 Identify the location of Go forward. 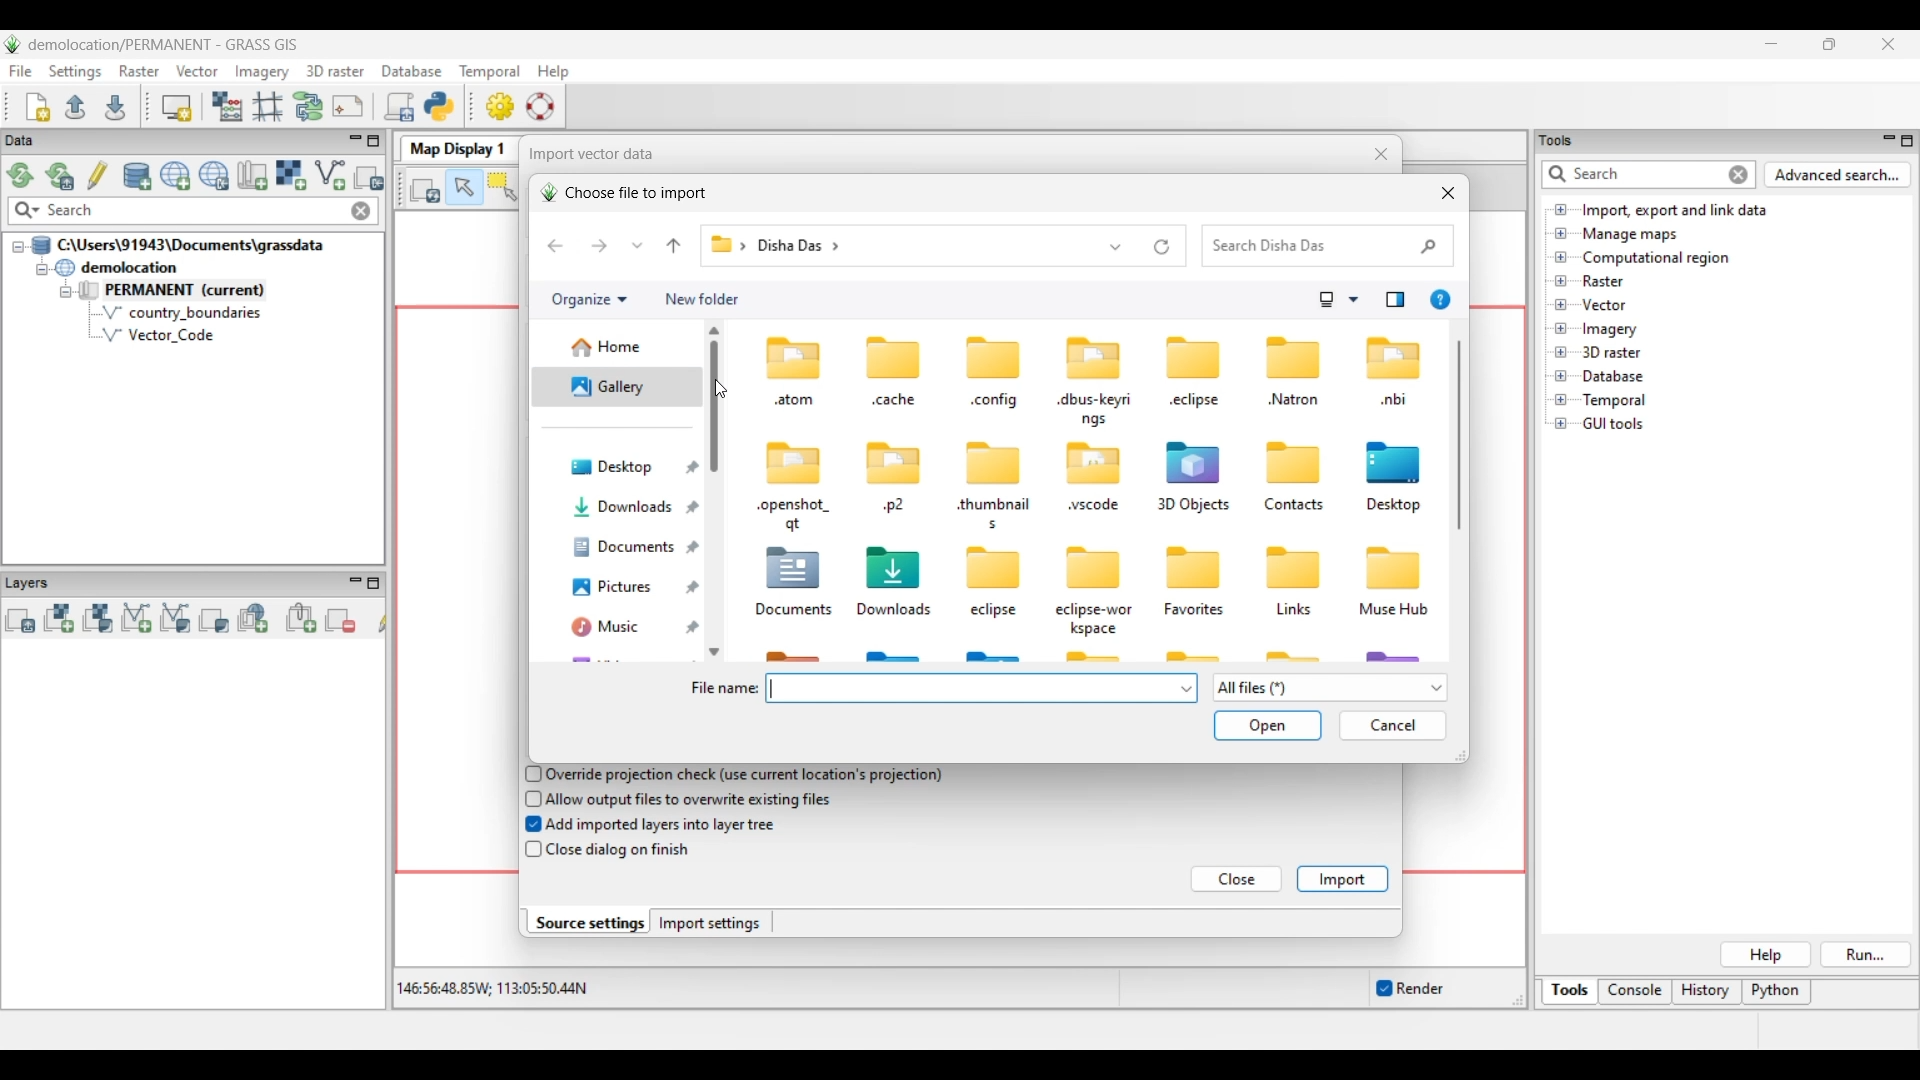
(599, 245).